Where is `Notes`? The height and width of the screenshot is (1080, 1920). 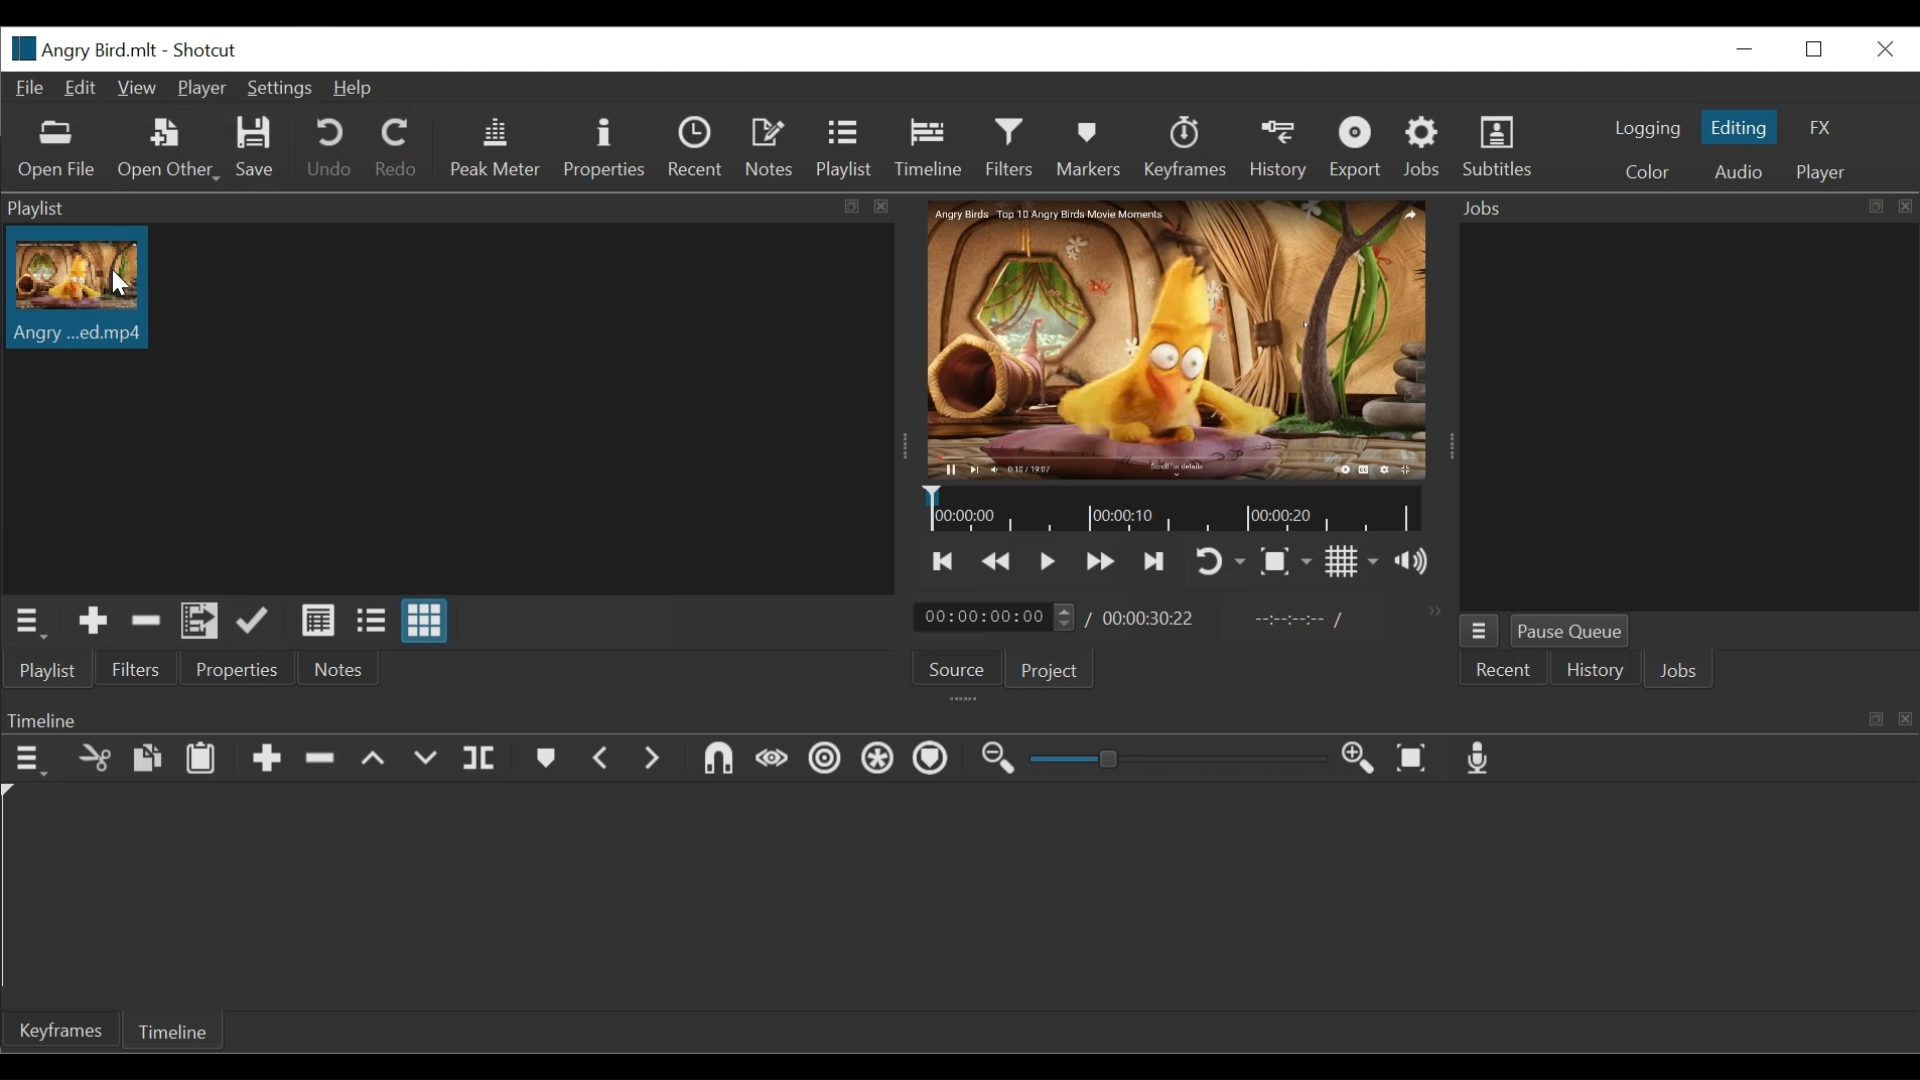 Notes is located at coordinates (332, 668).